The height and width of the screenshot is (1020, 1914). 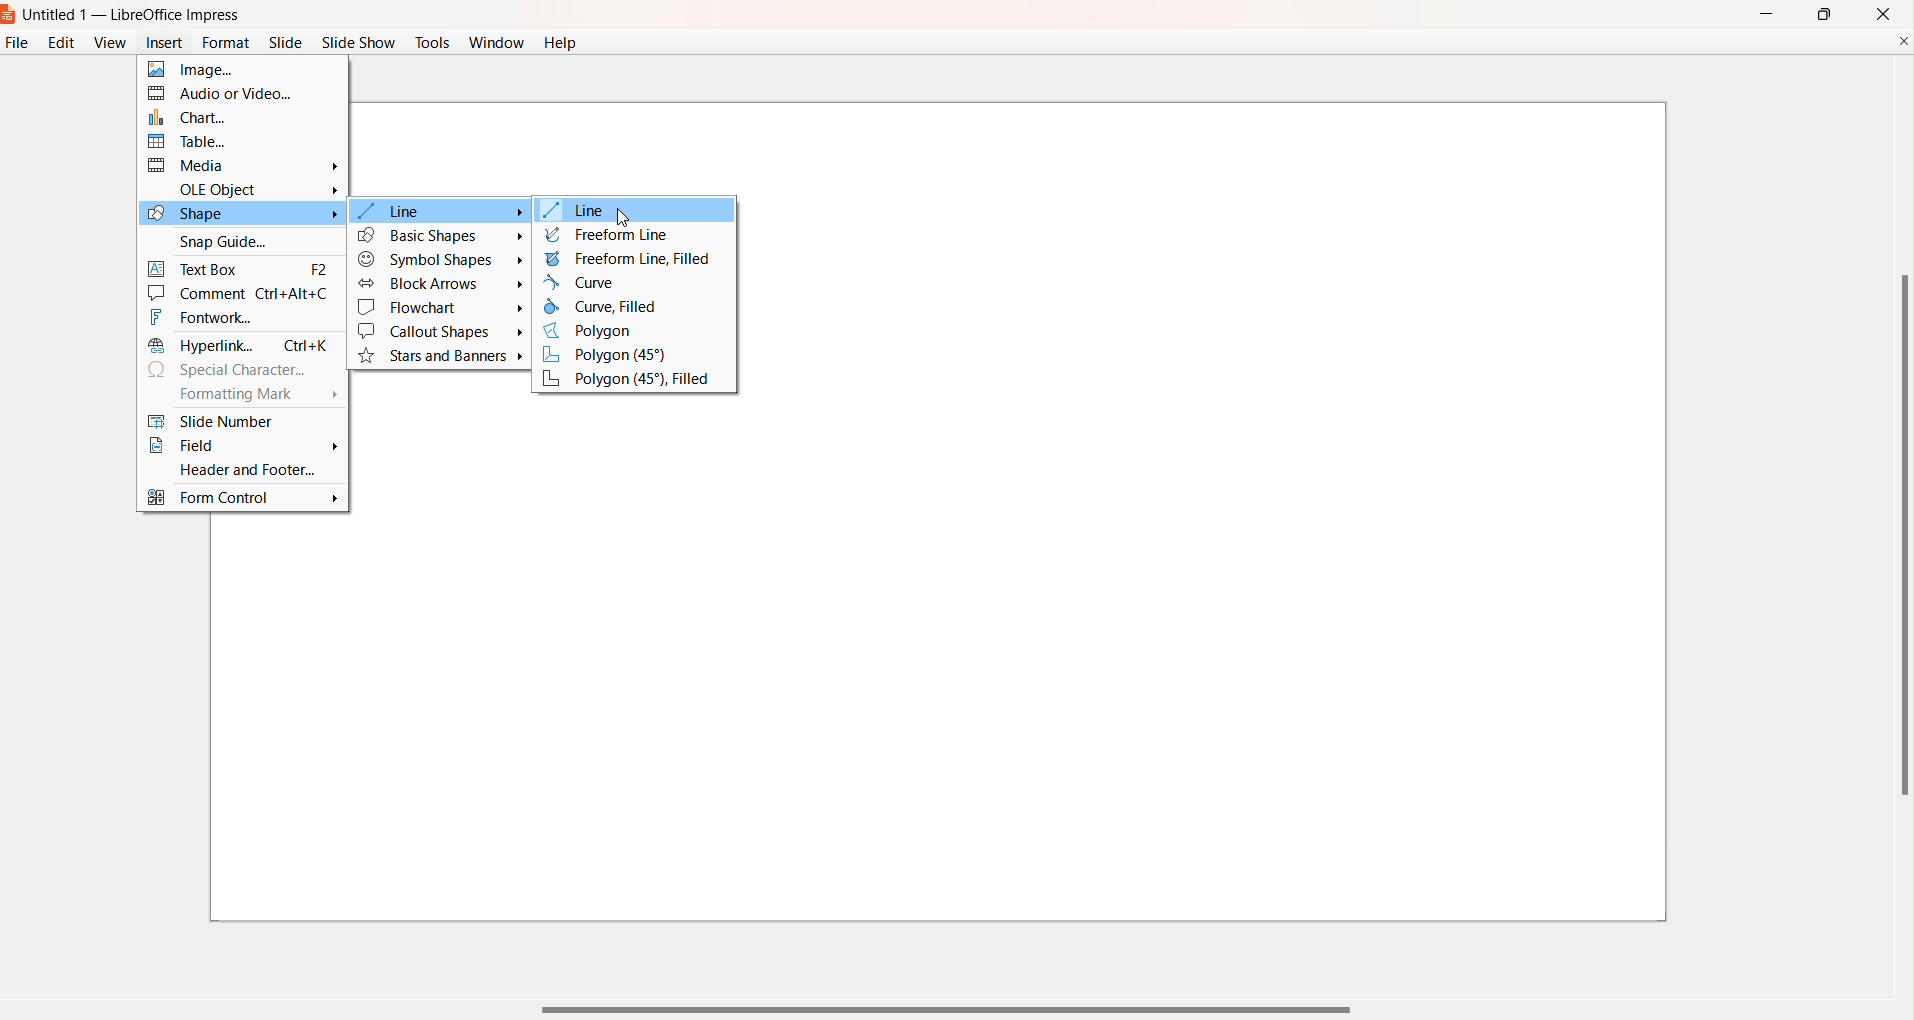 What do you see at coordinates (243, 500) in the screenshot?
I see `Form Control` at bounding box center [243, 500].